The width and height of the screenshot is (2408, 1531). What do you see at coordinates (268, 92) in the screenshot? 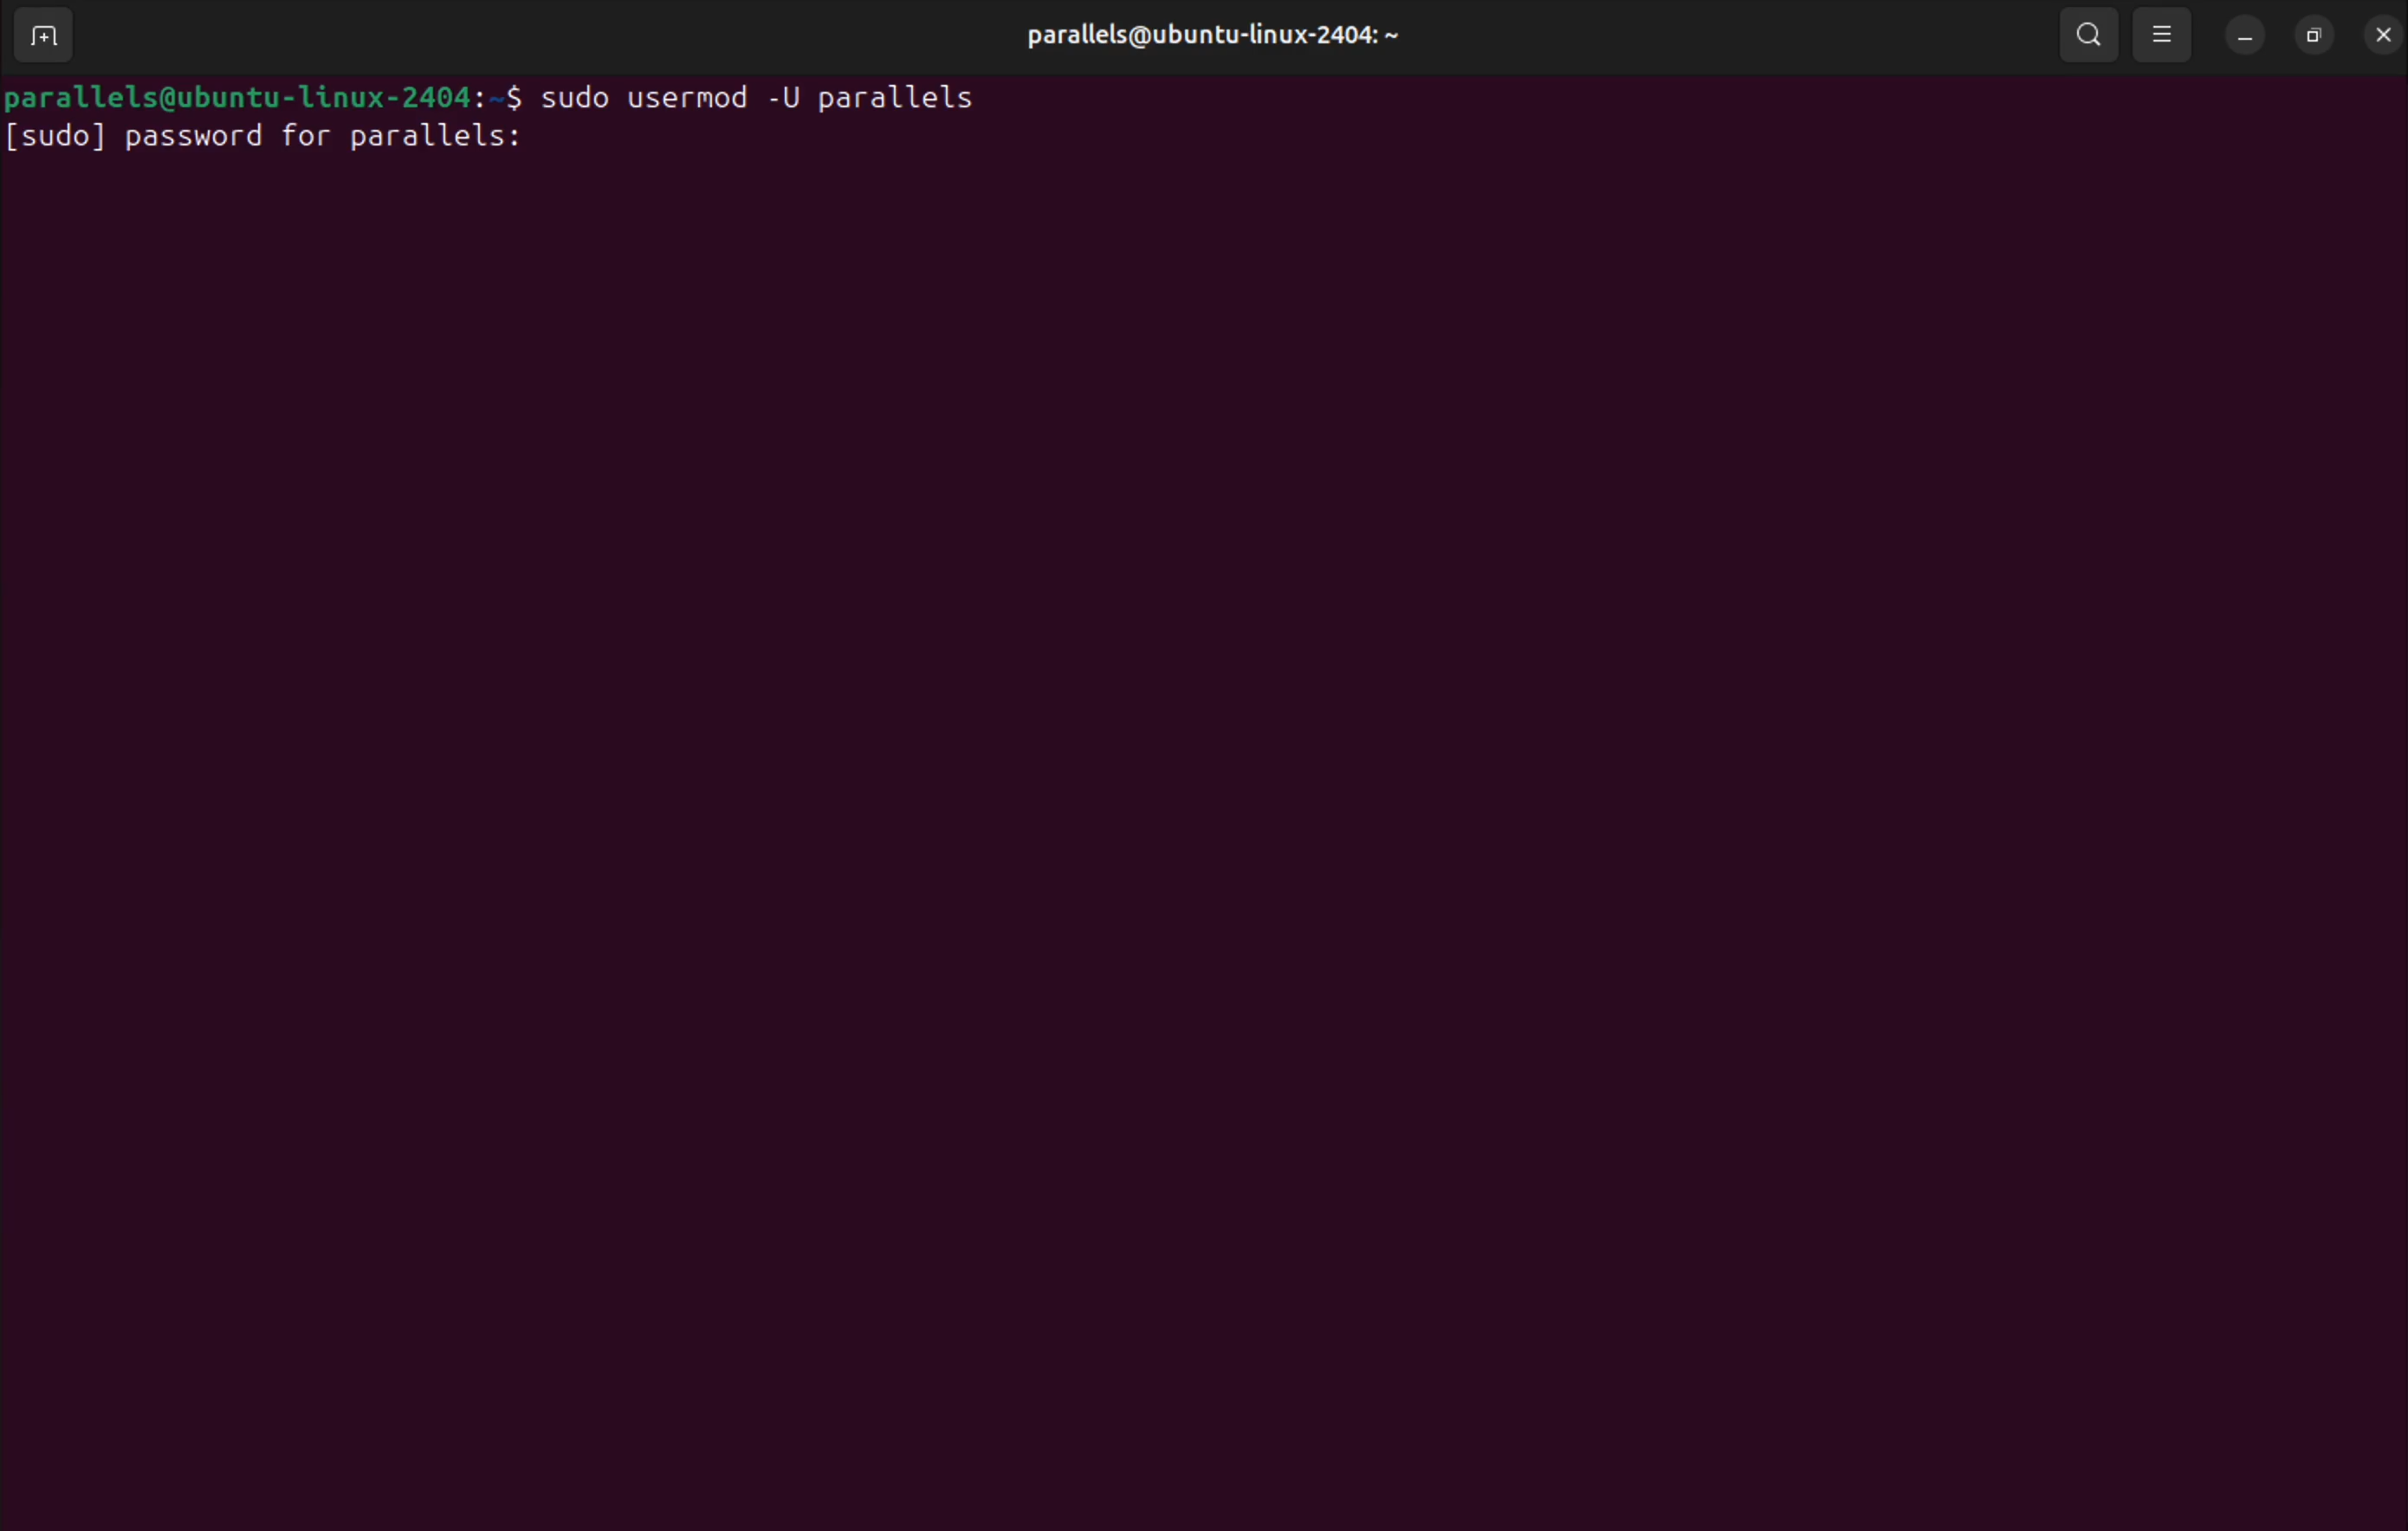
I see `bash prompt` at bounding box center [268, 92].